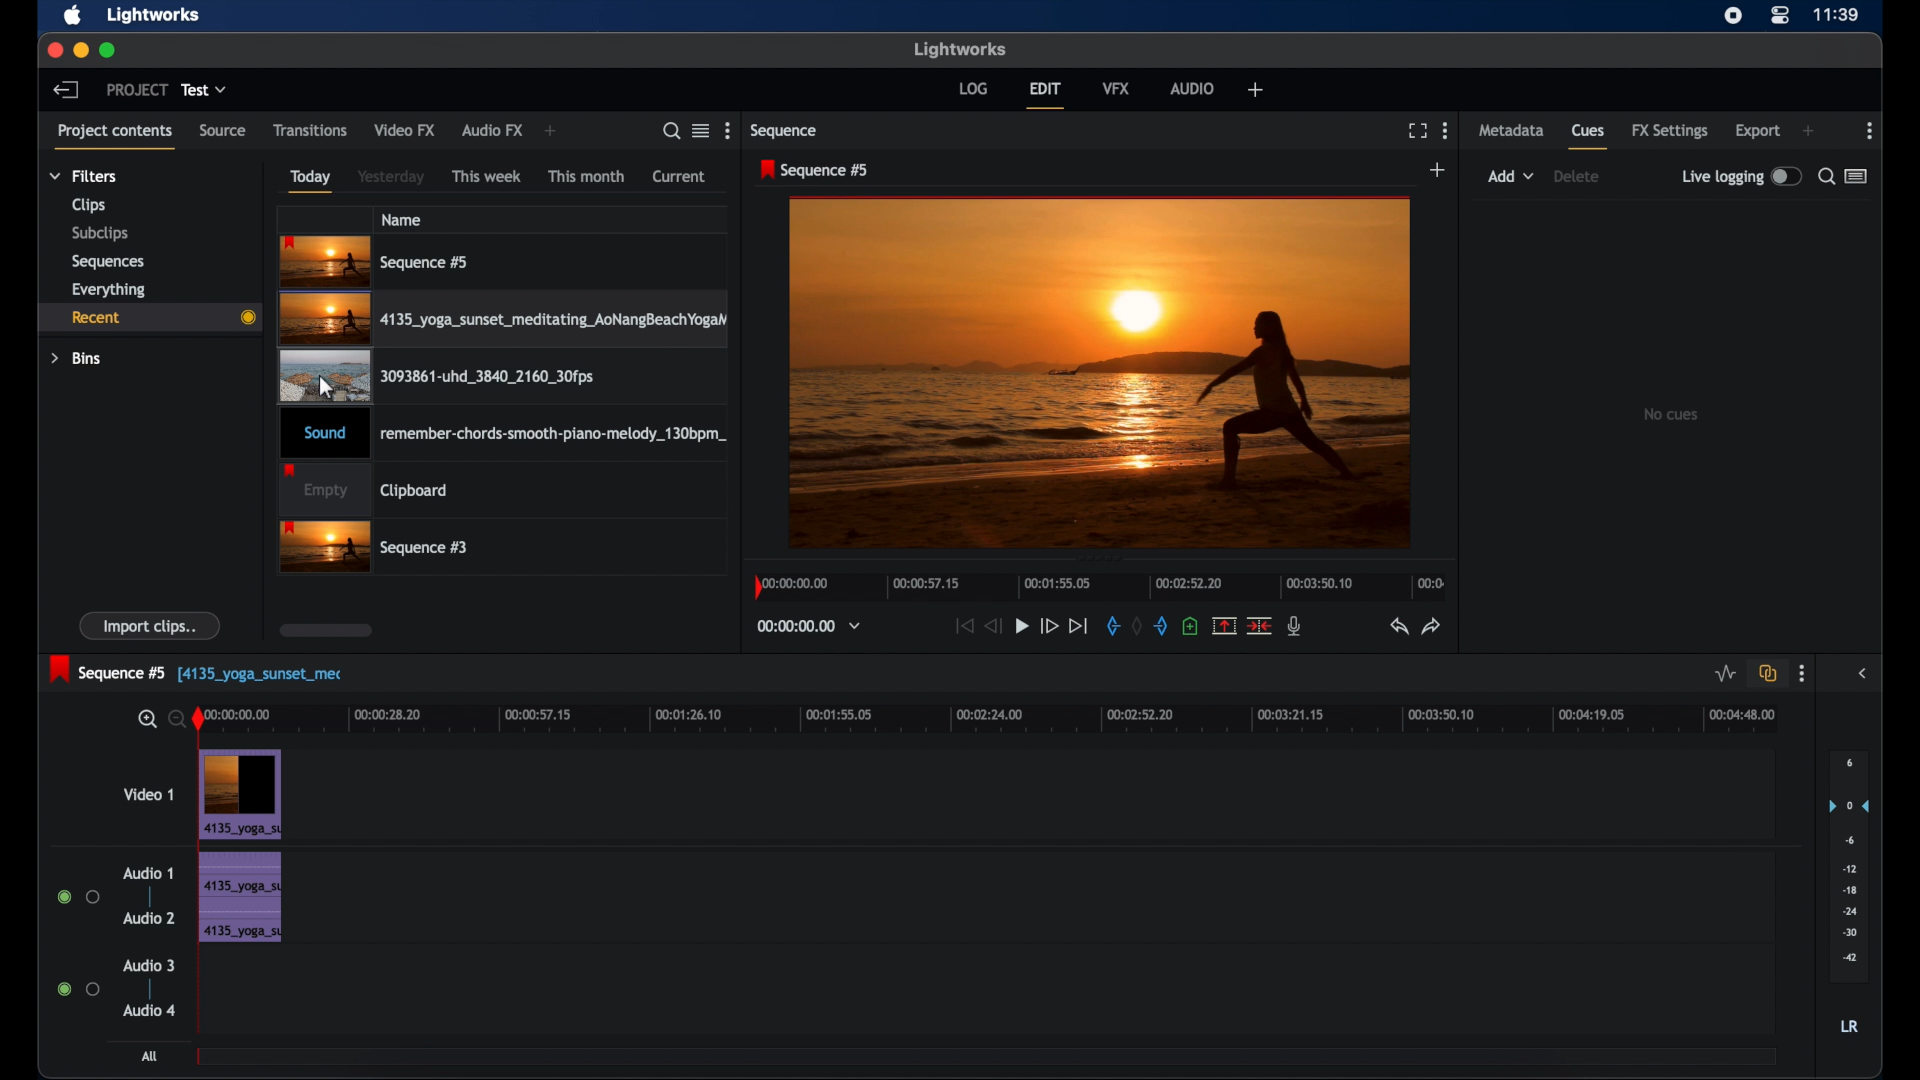 The height and width of the screenshot is (1080, 1920). Describe the element at coordinates (1022, 626) in the screenshot. I see `play` at that location.